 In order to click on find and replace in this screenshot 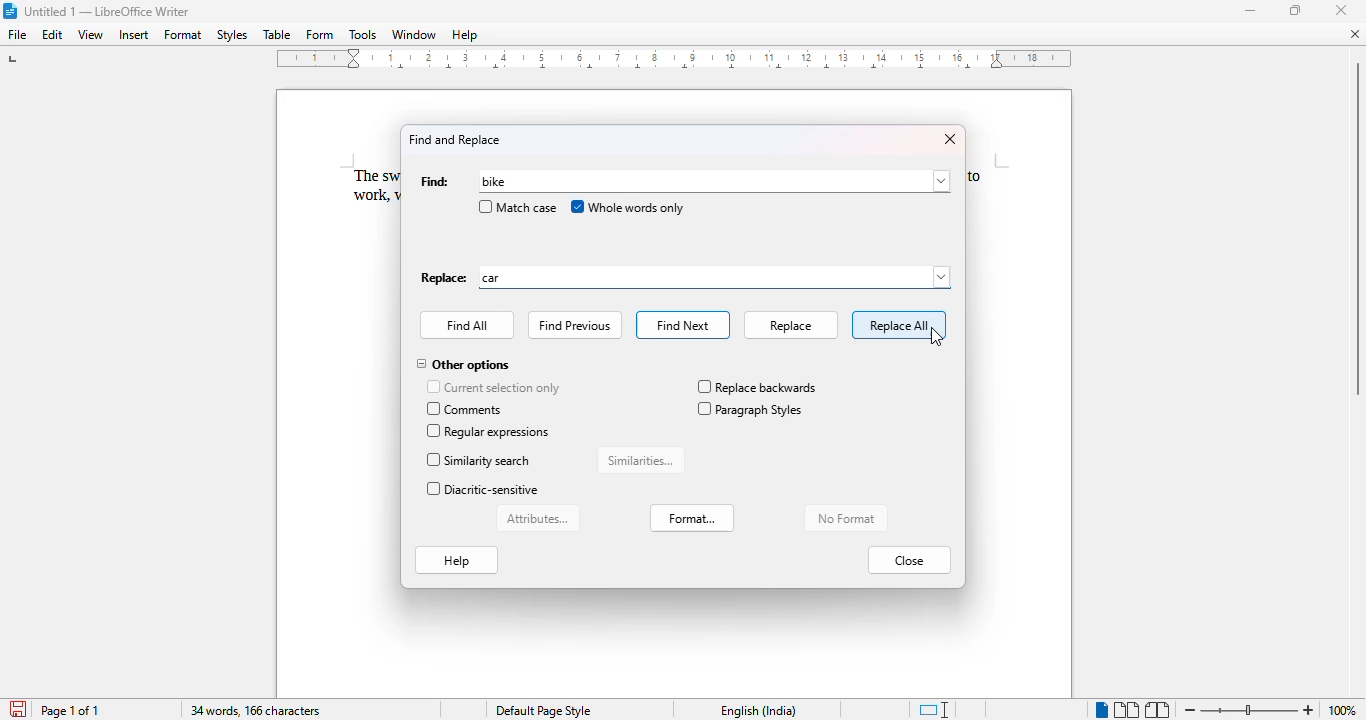, I will do `click(454, 139)`.